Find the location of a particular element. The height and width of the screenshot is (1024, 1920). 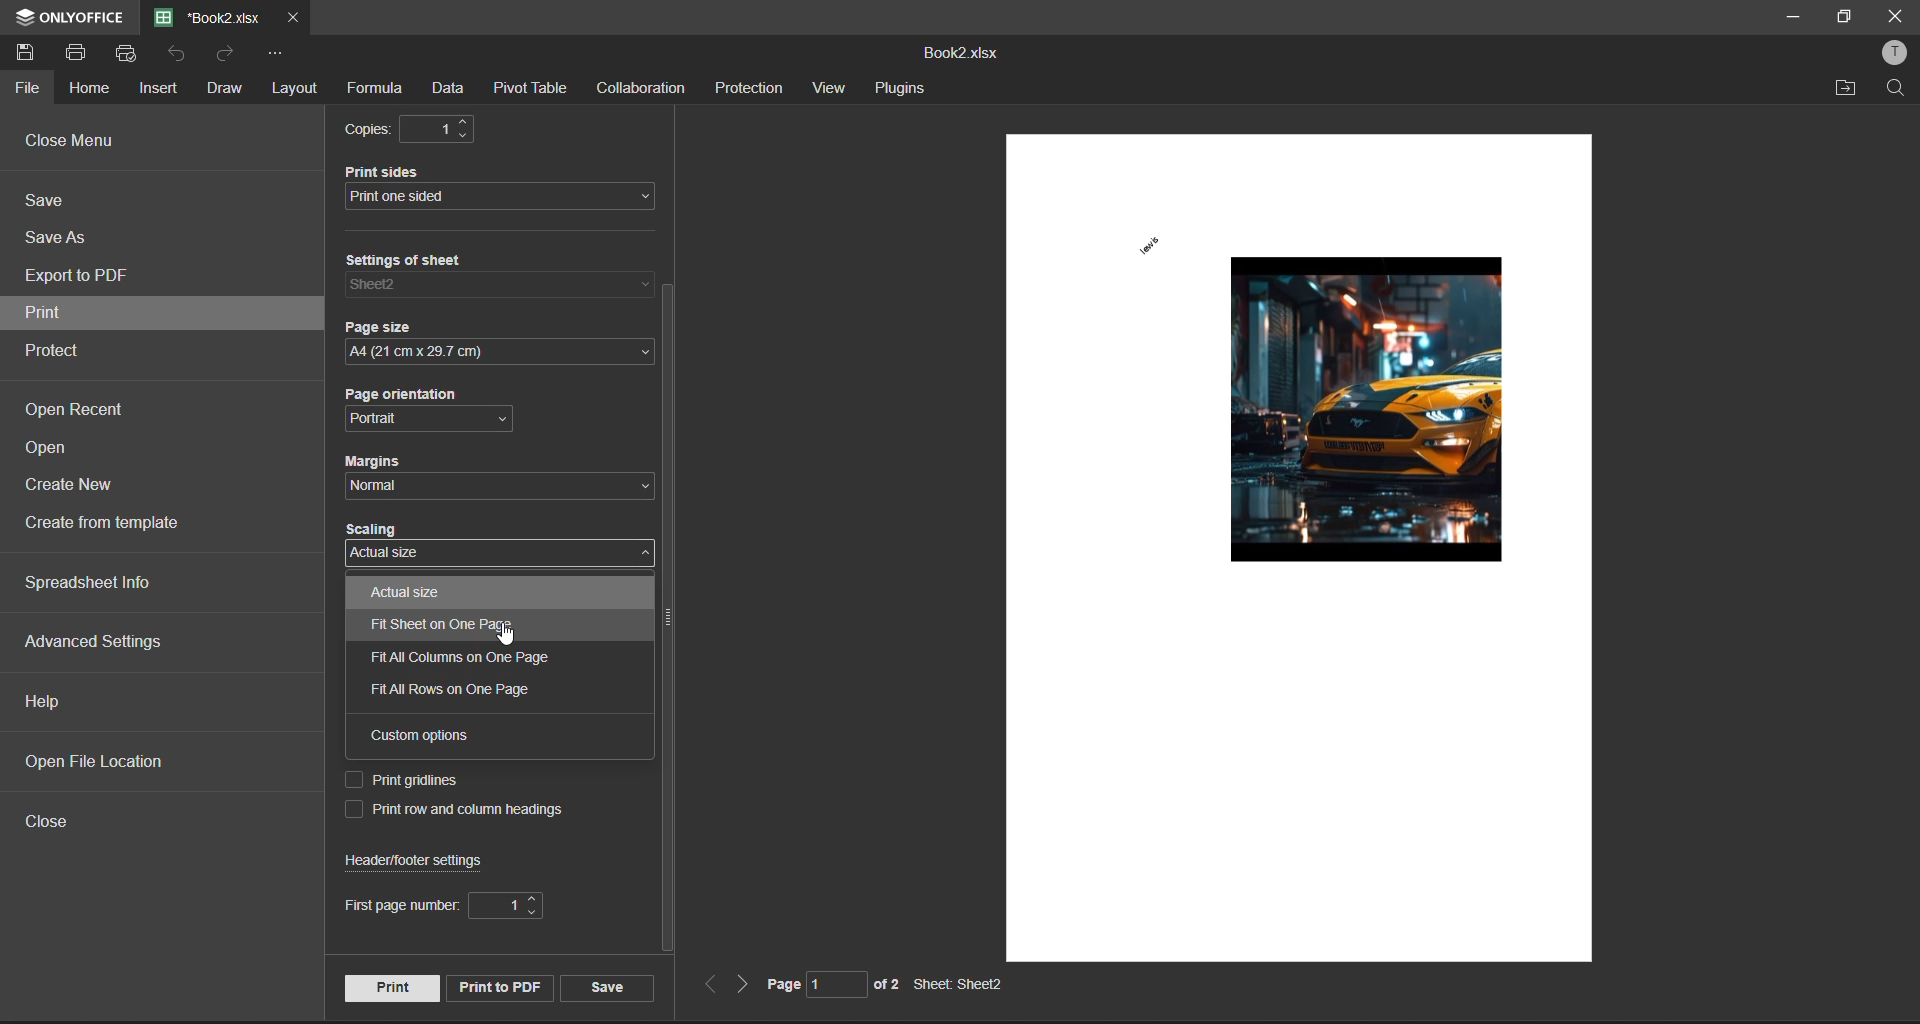

save is located at coordinates (55, 203).